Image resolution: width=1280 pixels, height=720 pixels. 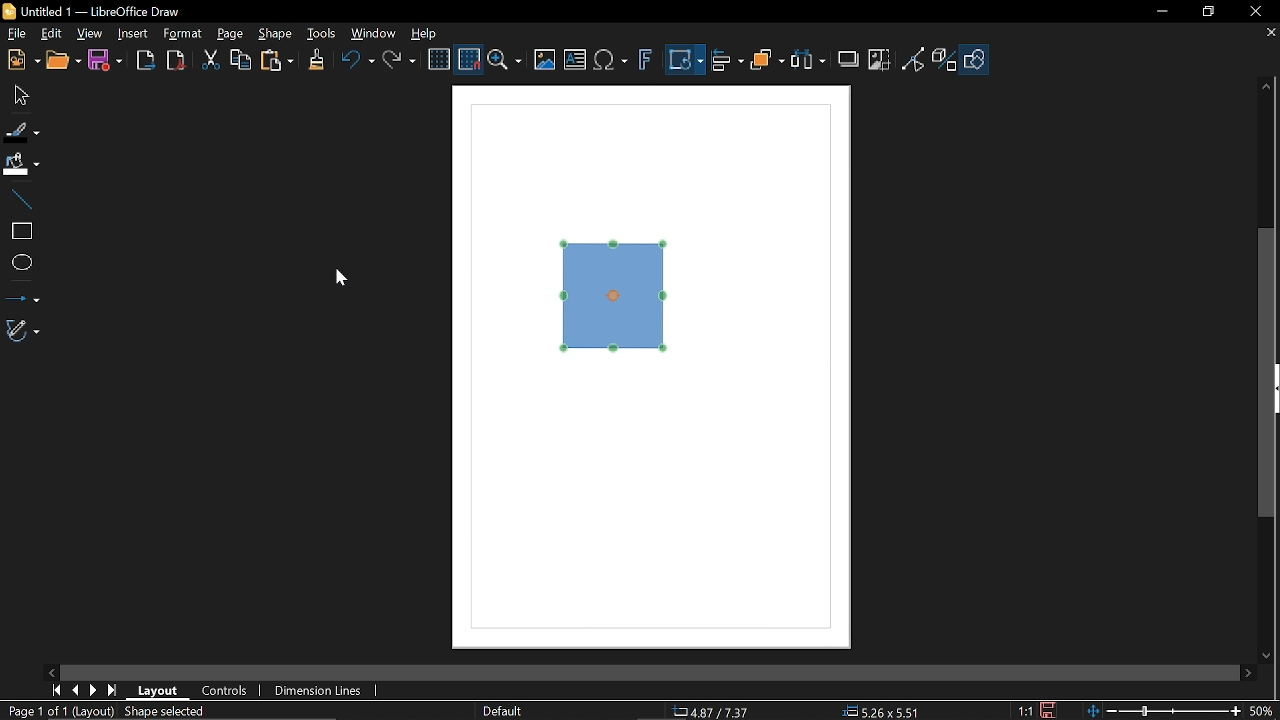 What do you see at coordinates (93, 689) in the screenshot?
I see `next page` at bounding box center [93, 689].